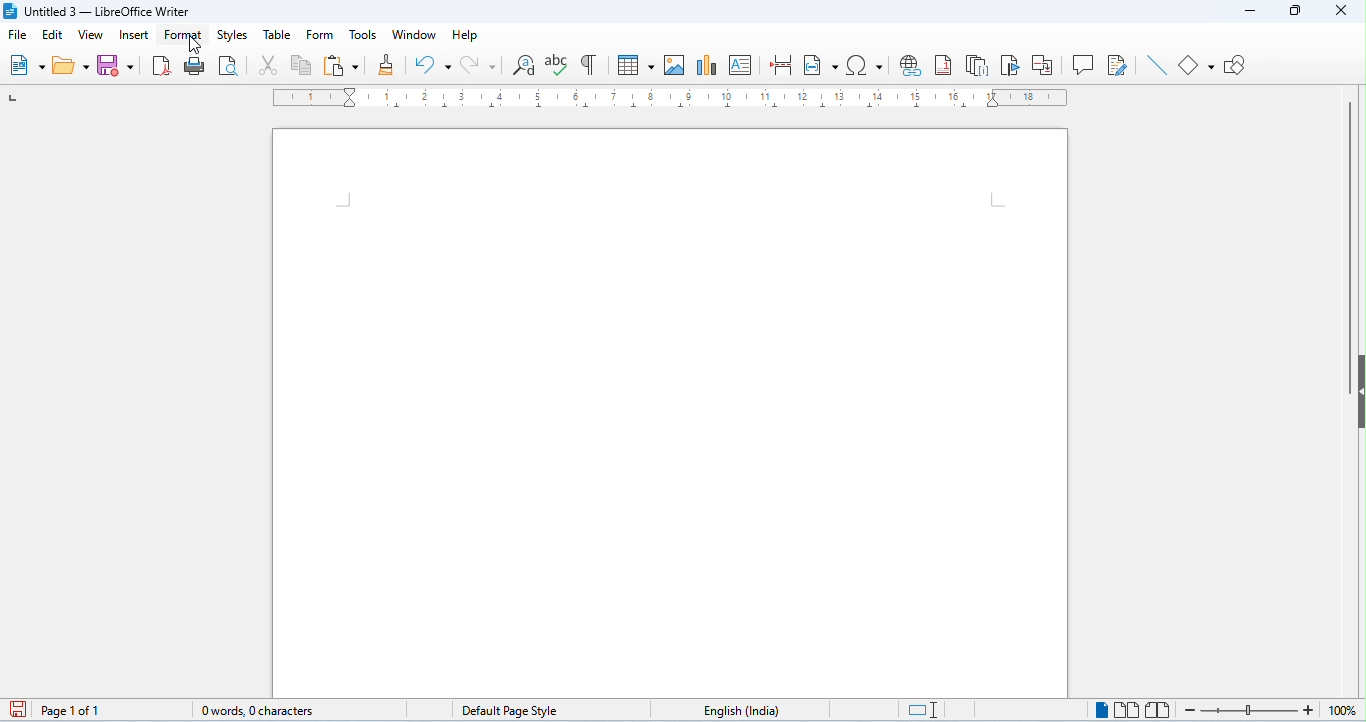 Image resolution: width=1366 pixels, height=722 pixels. What do you see at coordinates (181, 36) in the screenshot?
I see `format` at bounding box center [181, 36].